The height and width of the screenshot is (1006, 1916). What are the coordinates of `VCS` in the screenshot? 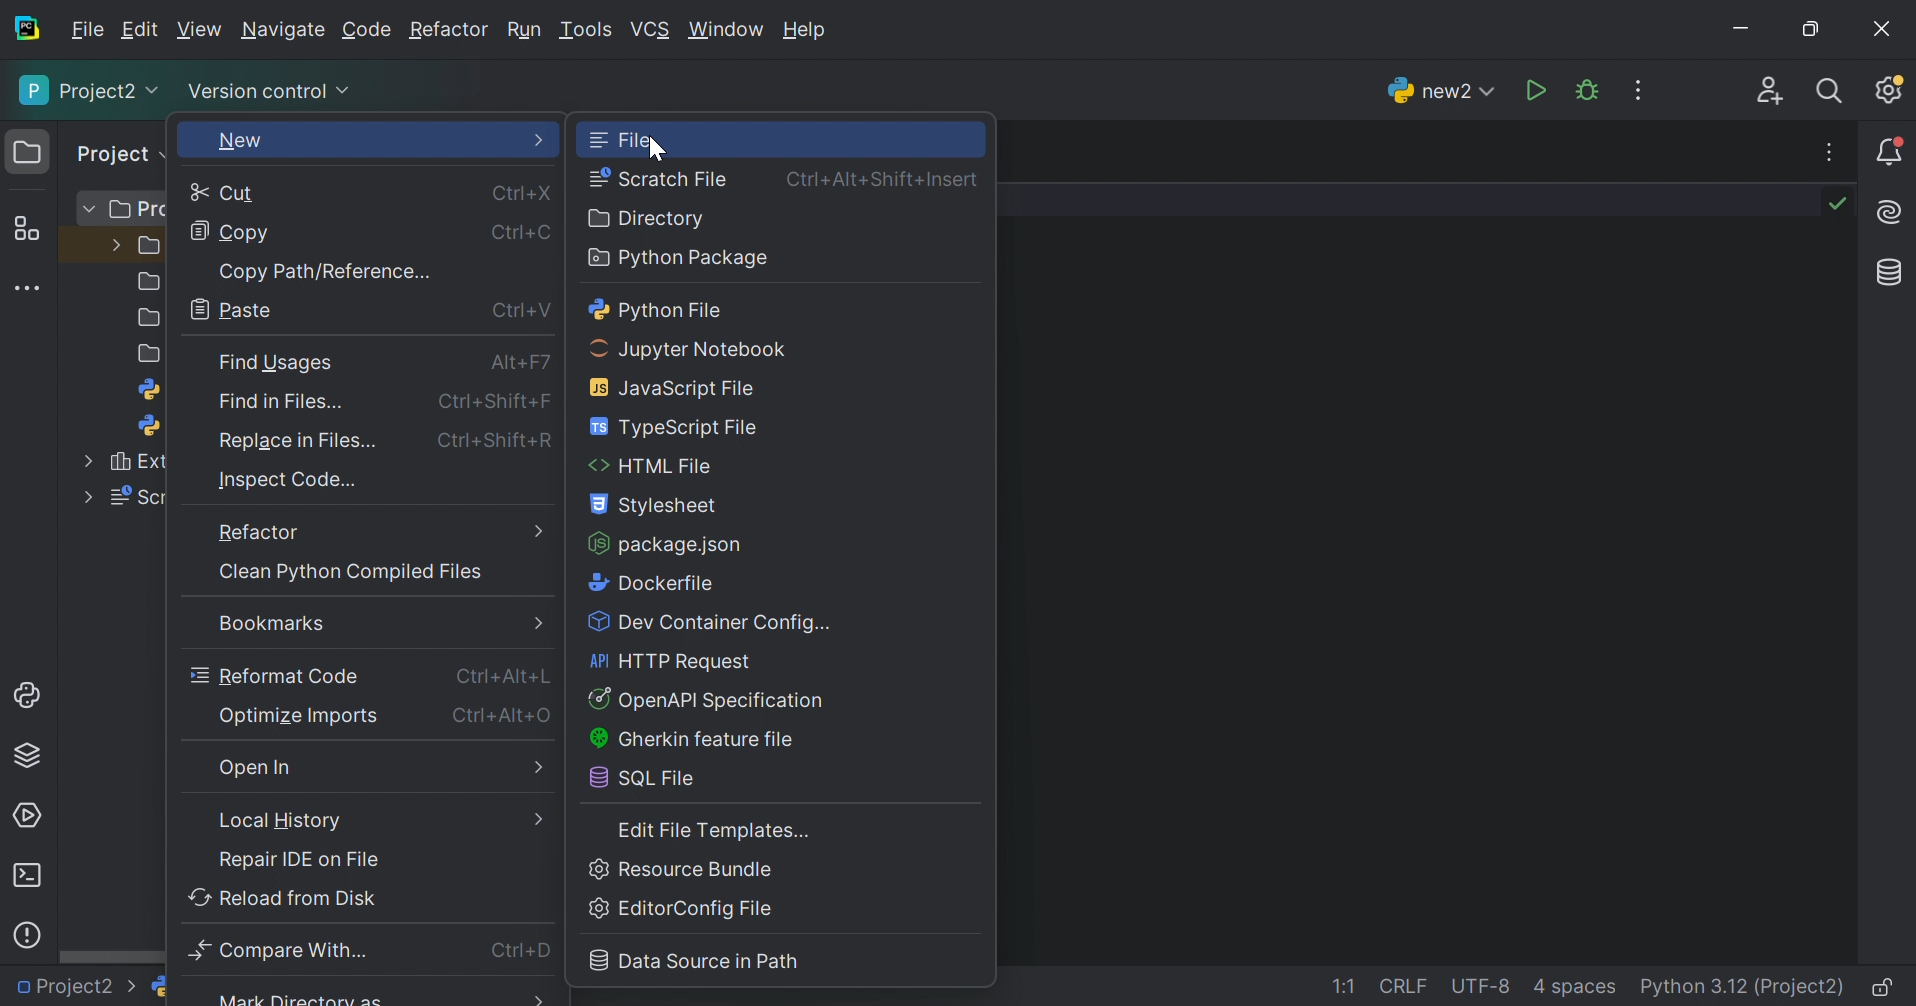 It's located at (650, 29).